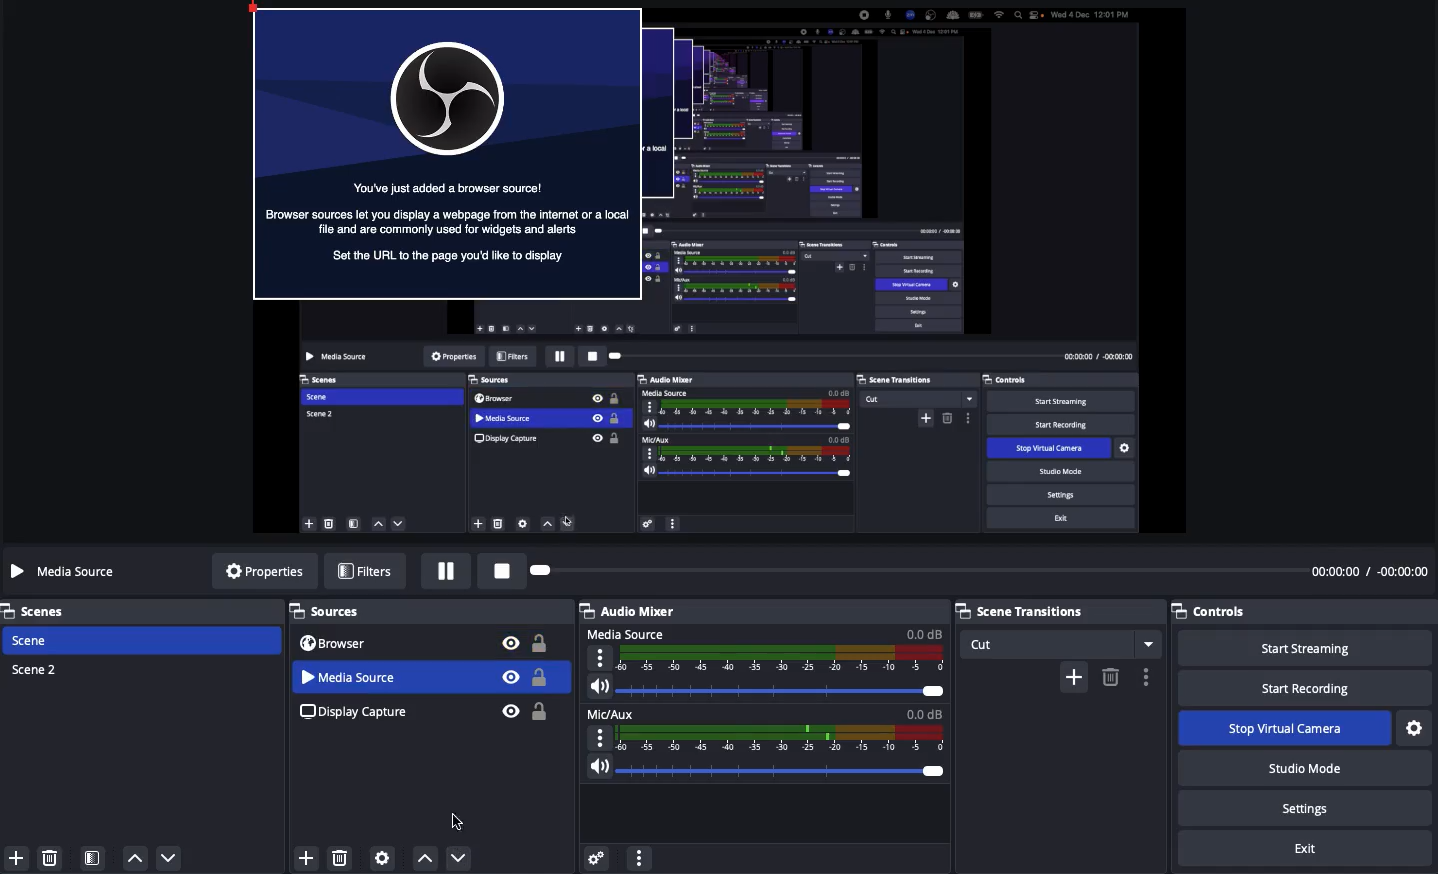 The width and height of the screenshot is (1438, 874). What do you see at coordinates (1064, 644) in the screenshot?
I see `Cut` at bounding box center [1064, 644].